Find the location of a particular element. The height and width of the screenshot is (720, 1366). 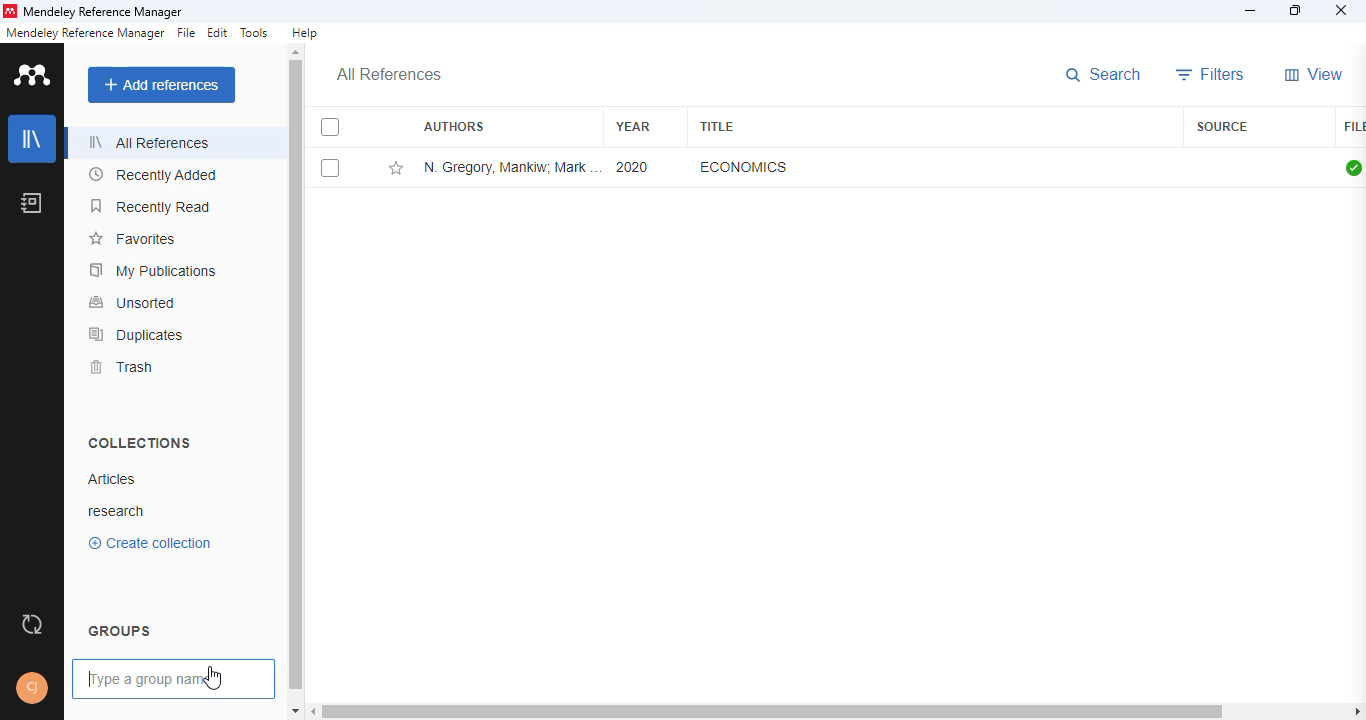

source is located at coordinates (1223, 128).